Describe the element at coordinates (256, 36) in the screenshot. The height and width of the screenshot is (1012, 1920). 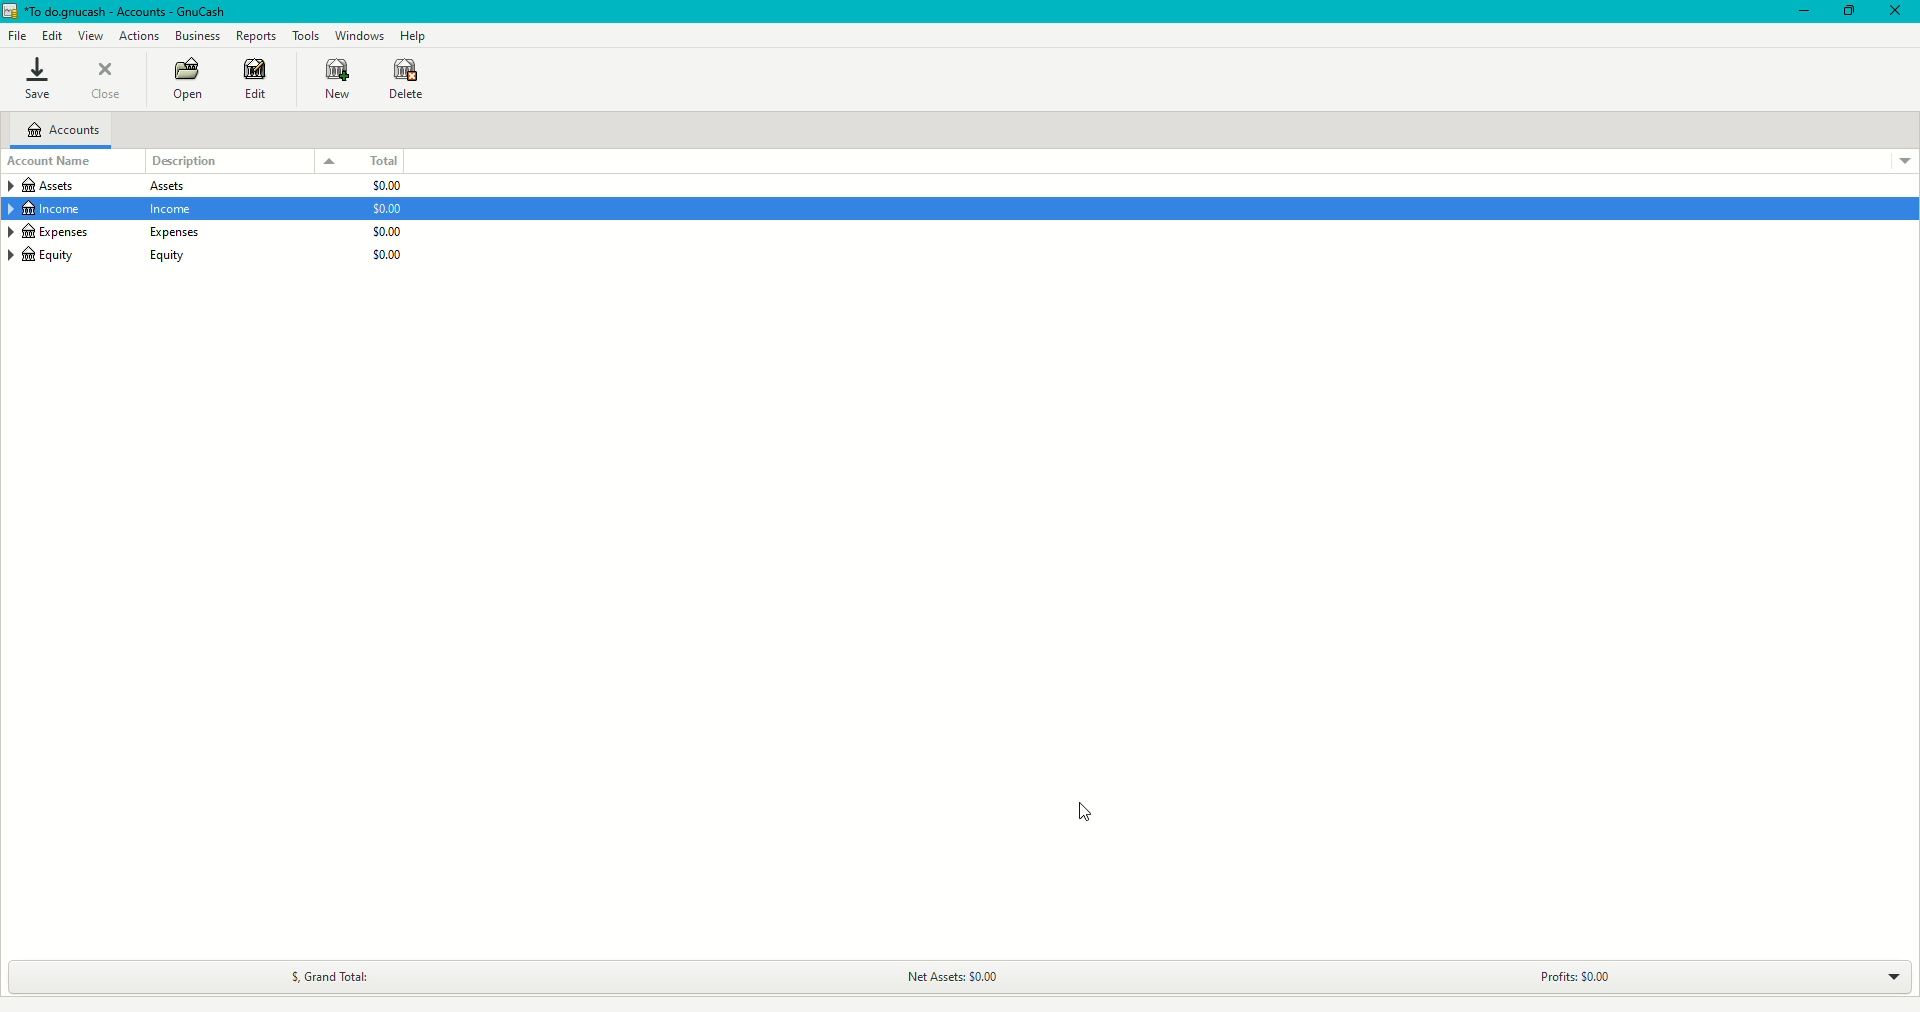
I see `Reports` at that location.